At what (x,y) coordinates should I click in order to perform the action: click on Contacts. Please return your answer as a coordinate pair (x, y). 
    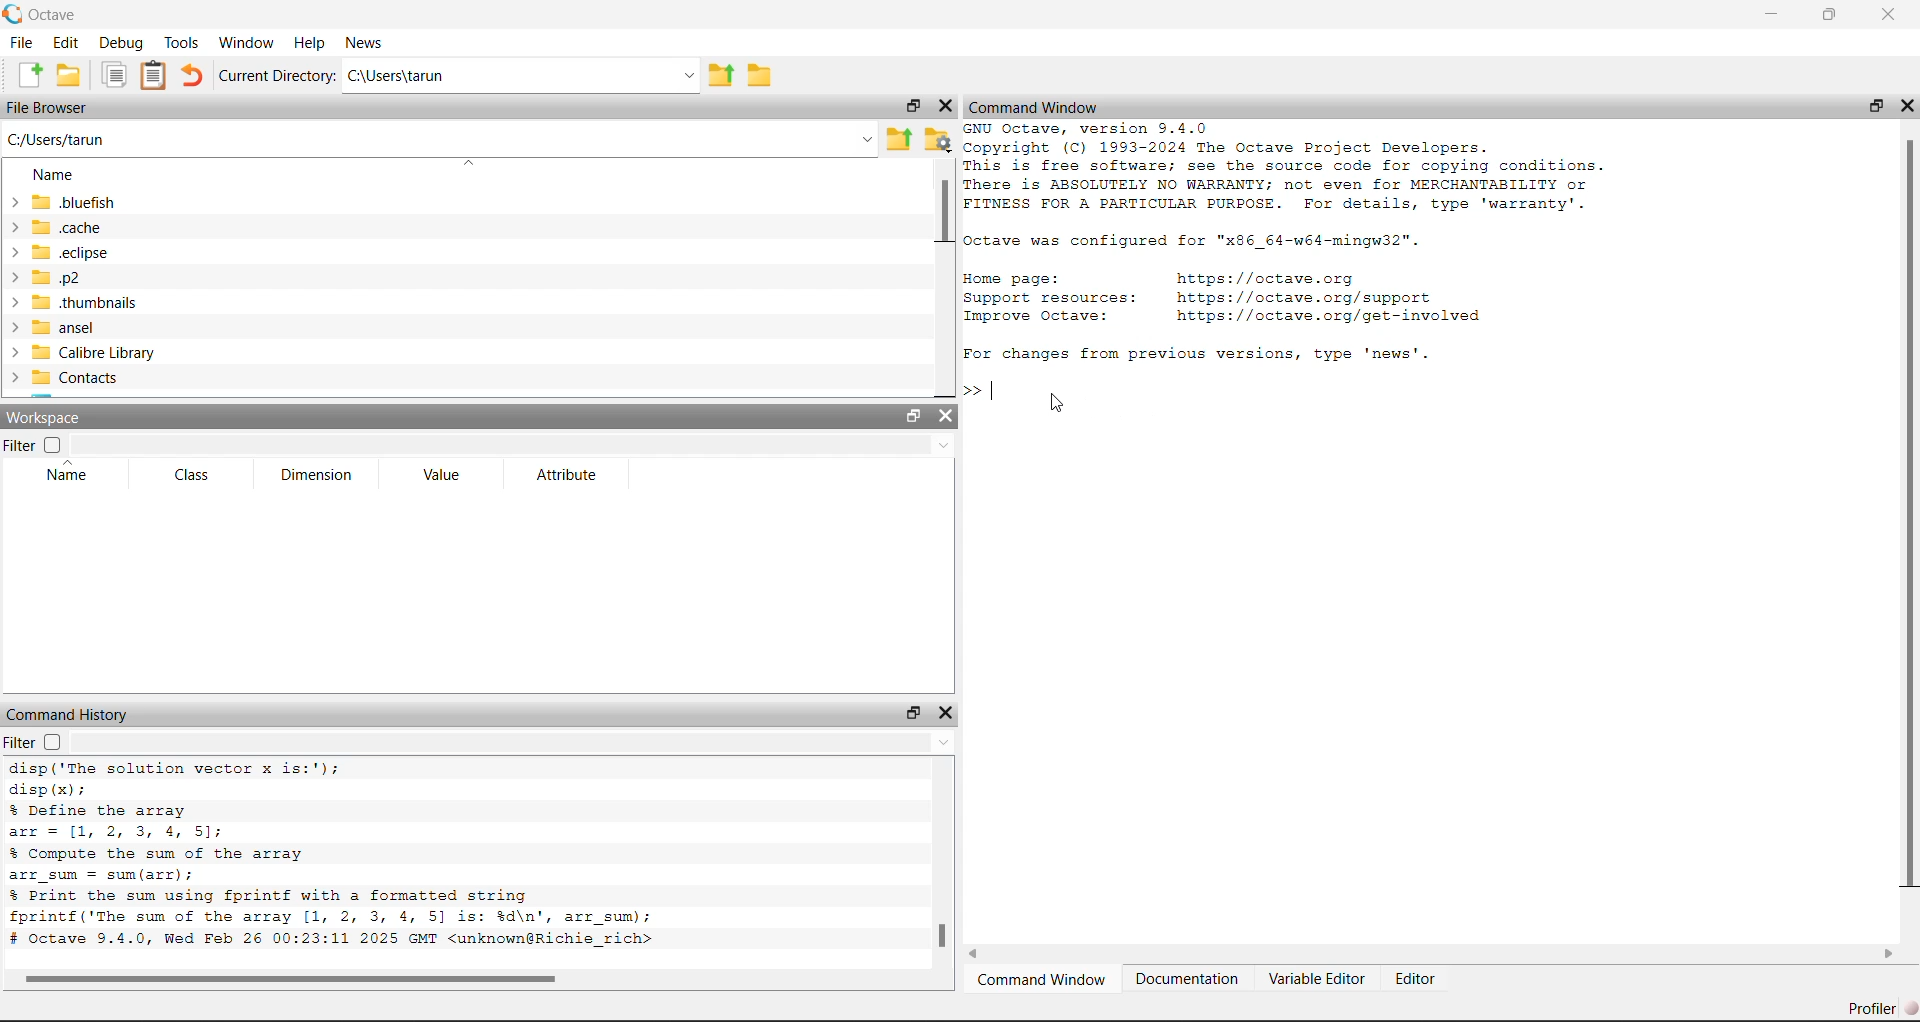
    Looking at the image, I should click on (70, 379).